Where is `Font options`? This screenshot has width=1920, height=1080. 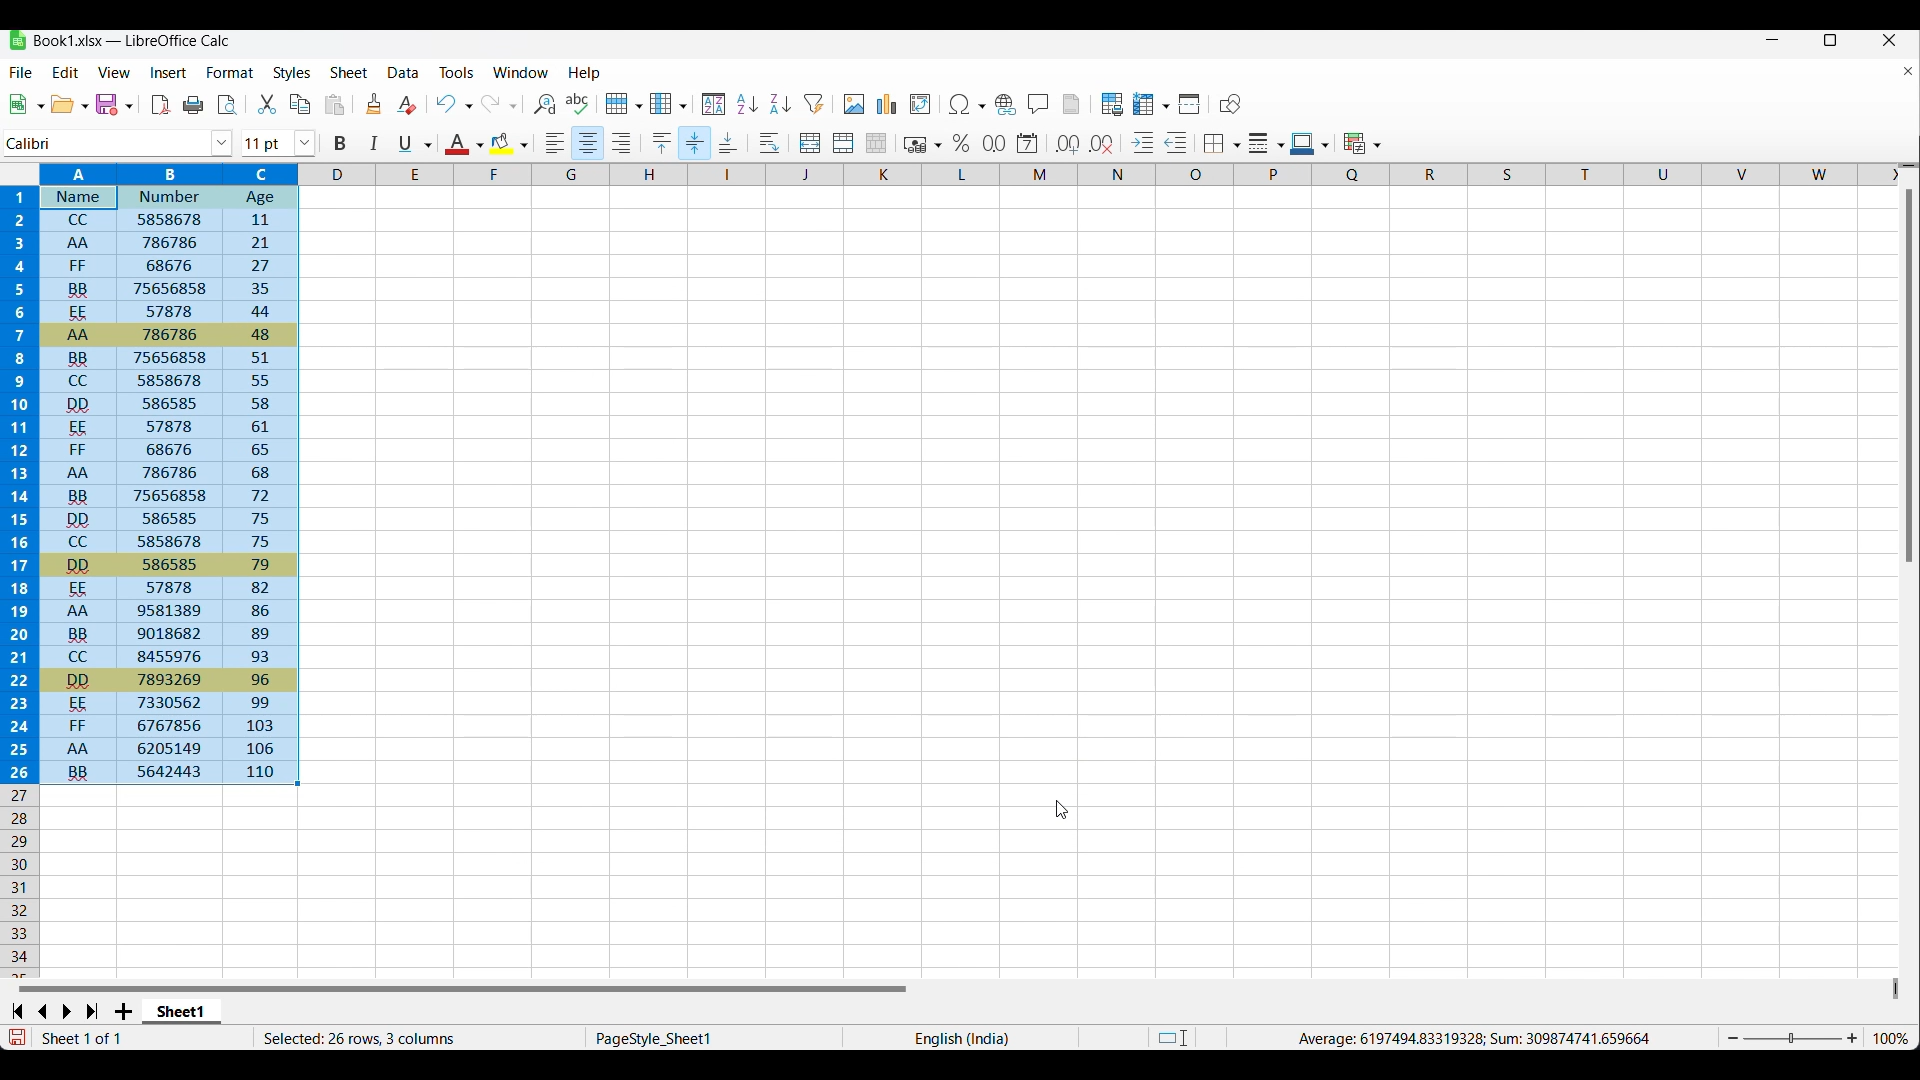 Font options is located at coordinates (222, 144).